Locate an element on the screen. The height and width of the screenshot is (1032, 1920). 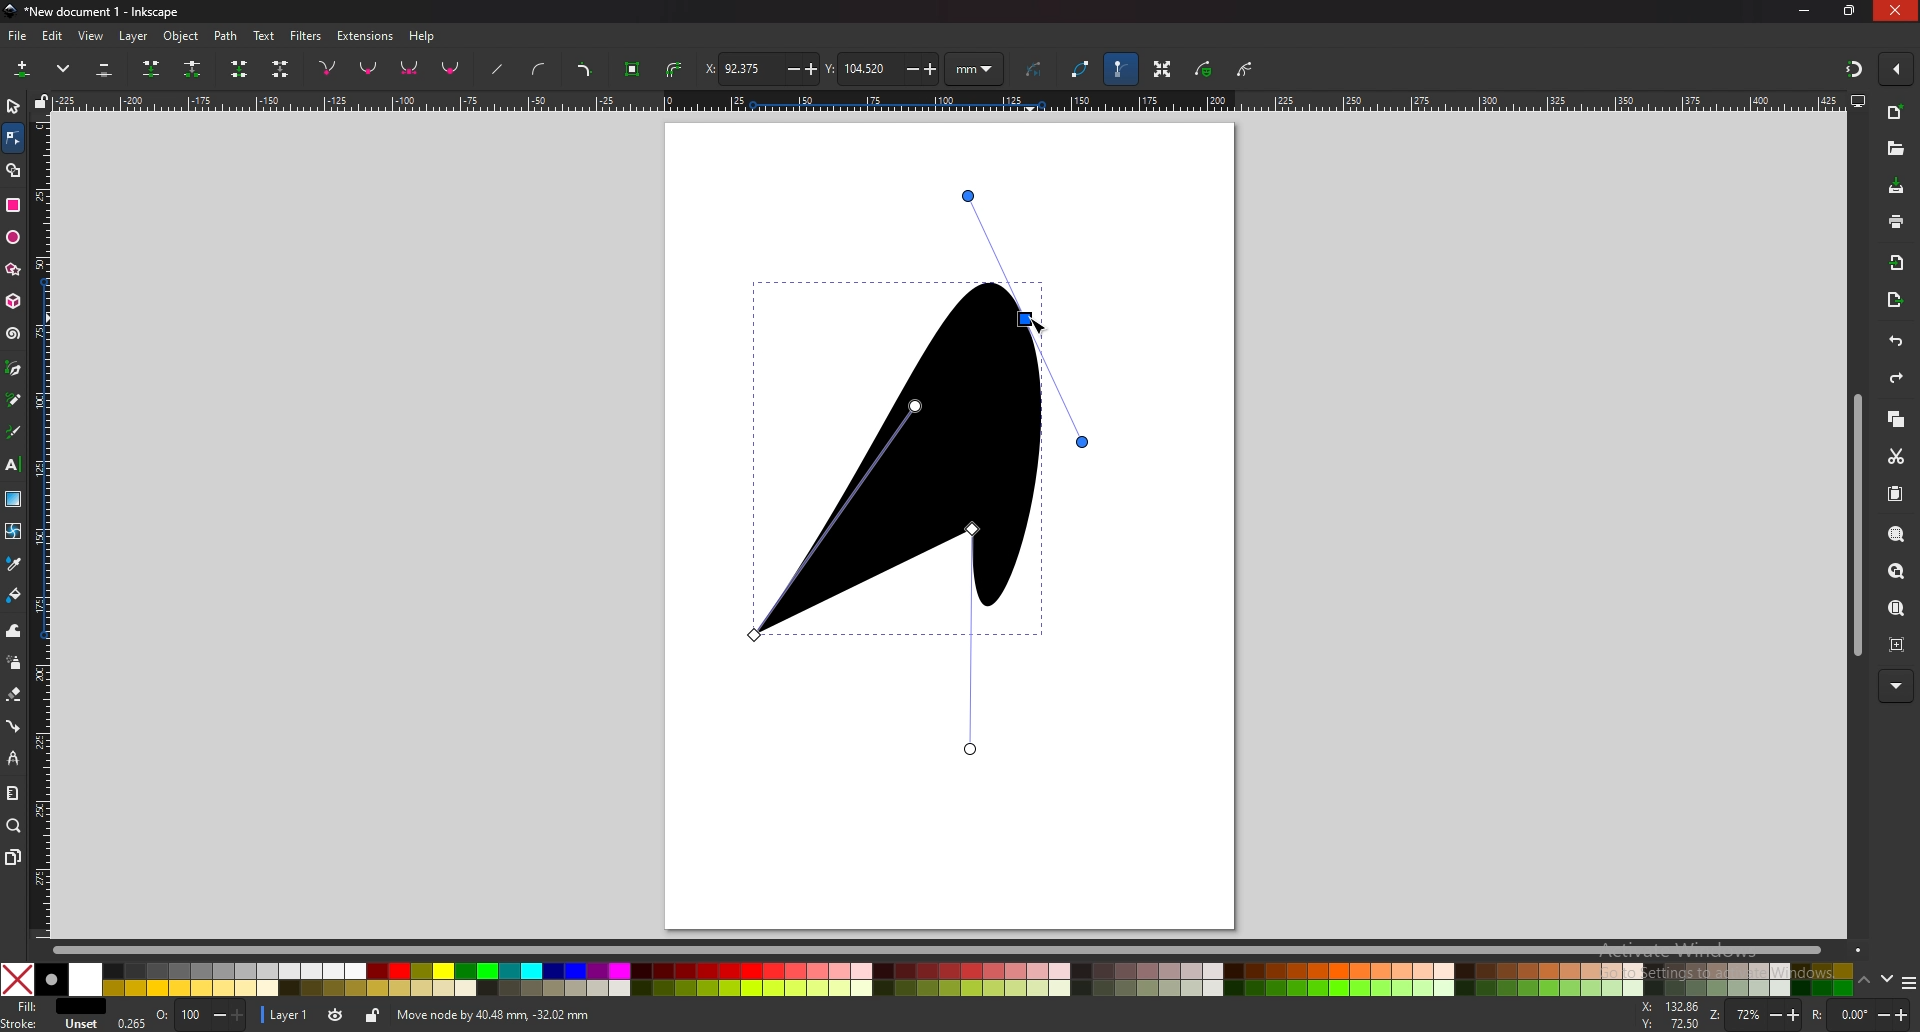
undo is located at coordinates (1896, 342).